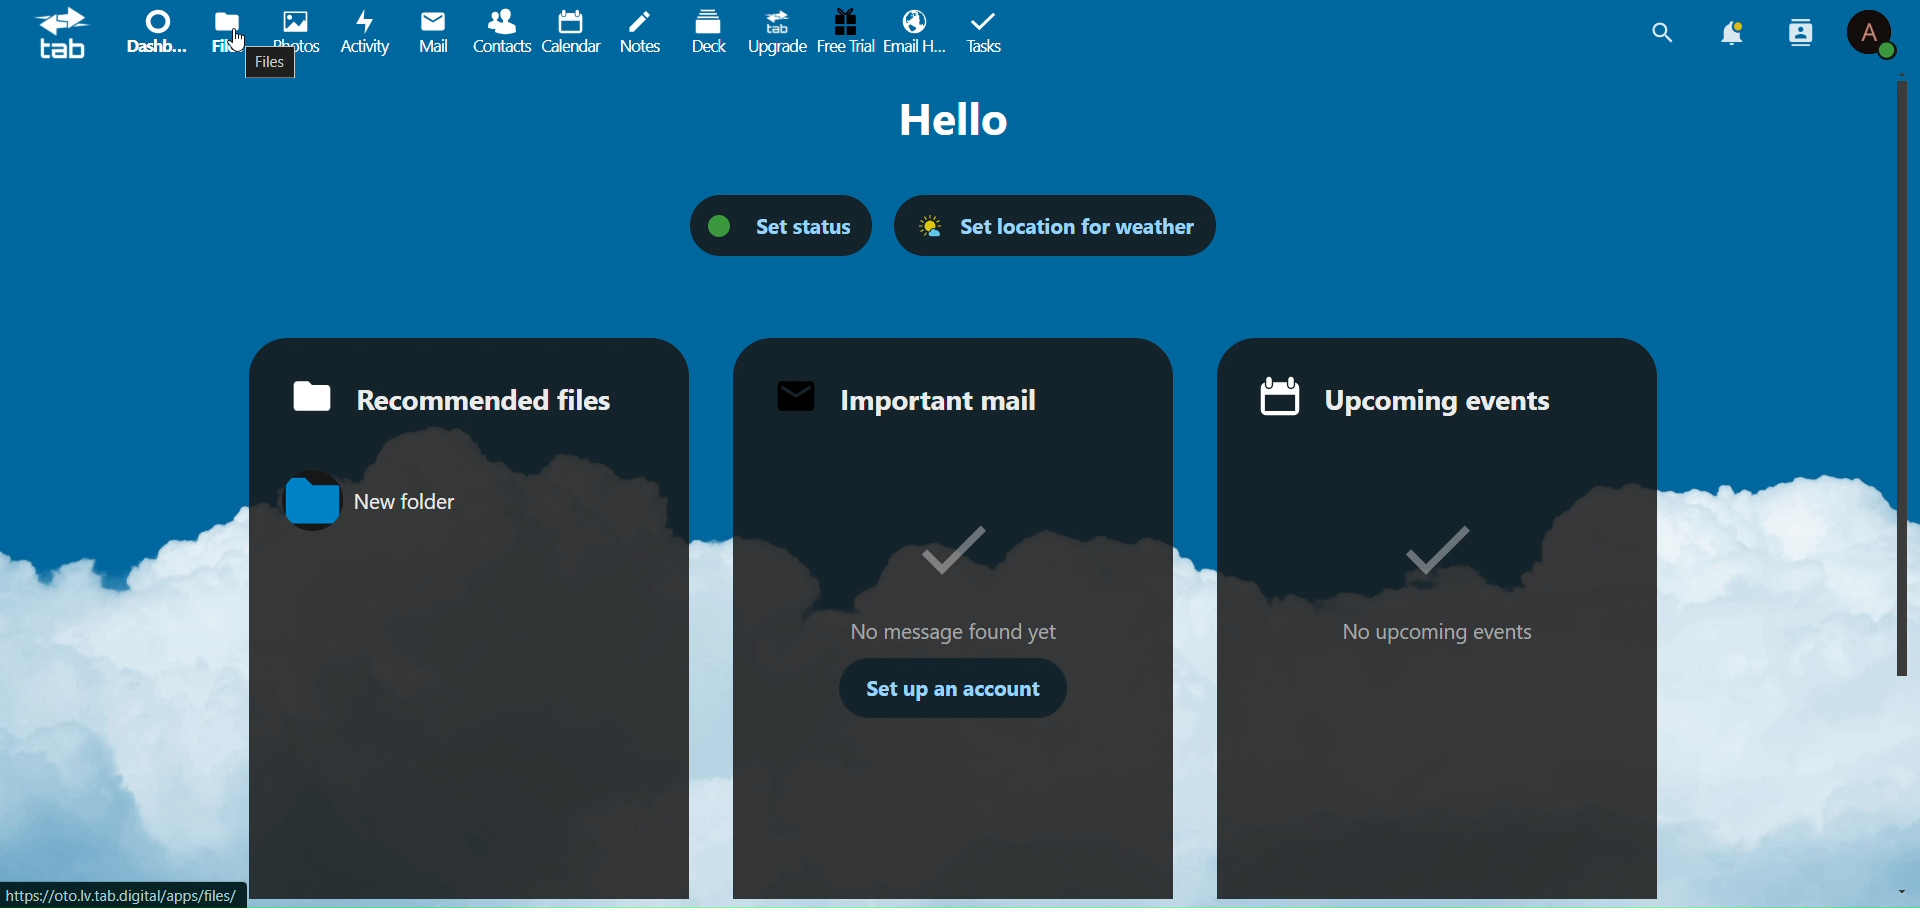 This screenshot has height=908, width=1920. Describe the element at coordinates (909, 396) in the screenshot. I see `Important Mail` at that location.